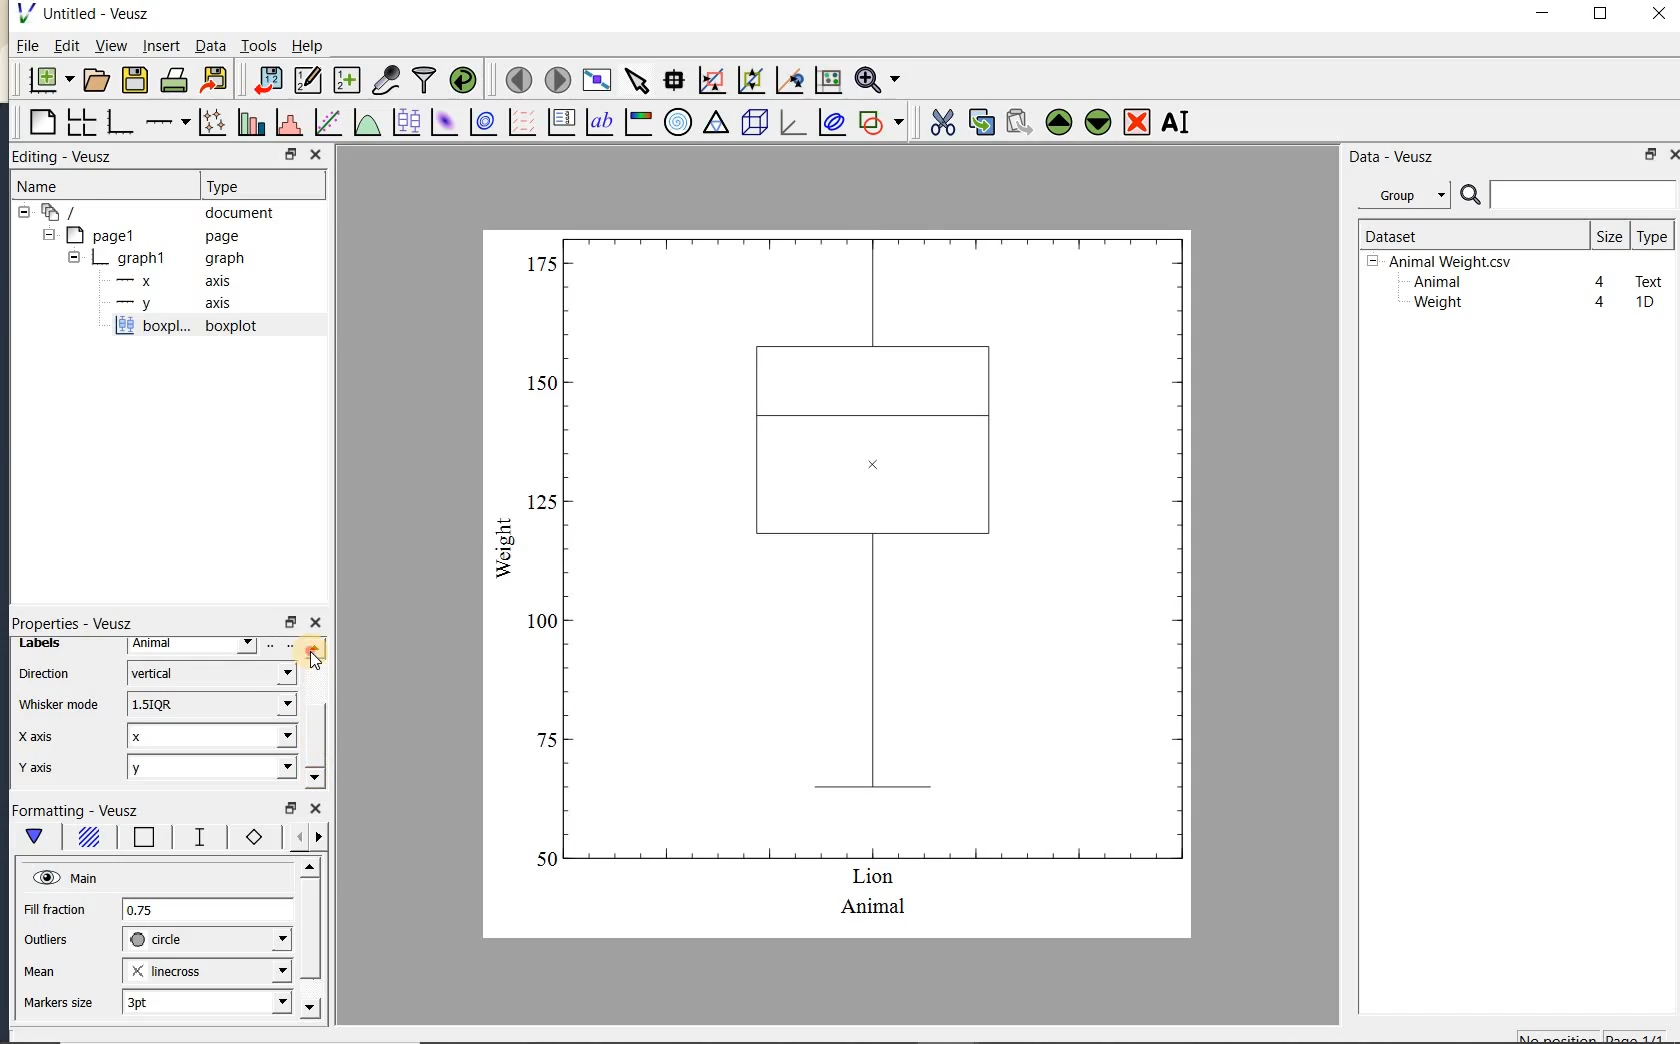  Describe the element at coordinates (109, 48) in the screenshot. I see `view` at that location.